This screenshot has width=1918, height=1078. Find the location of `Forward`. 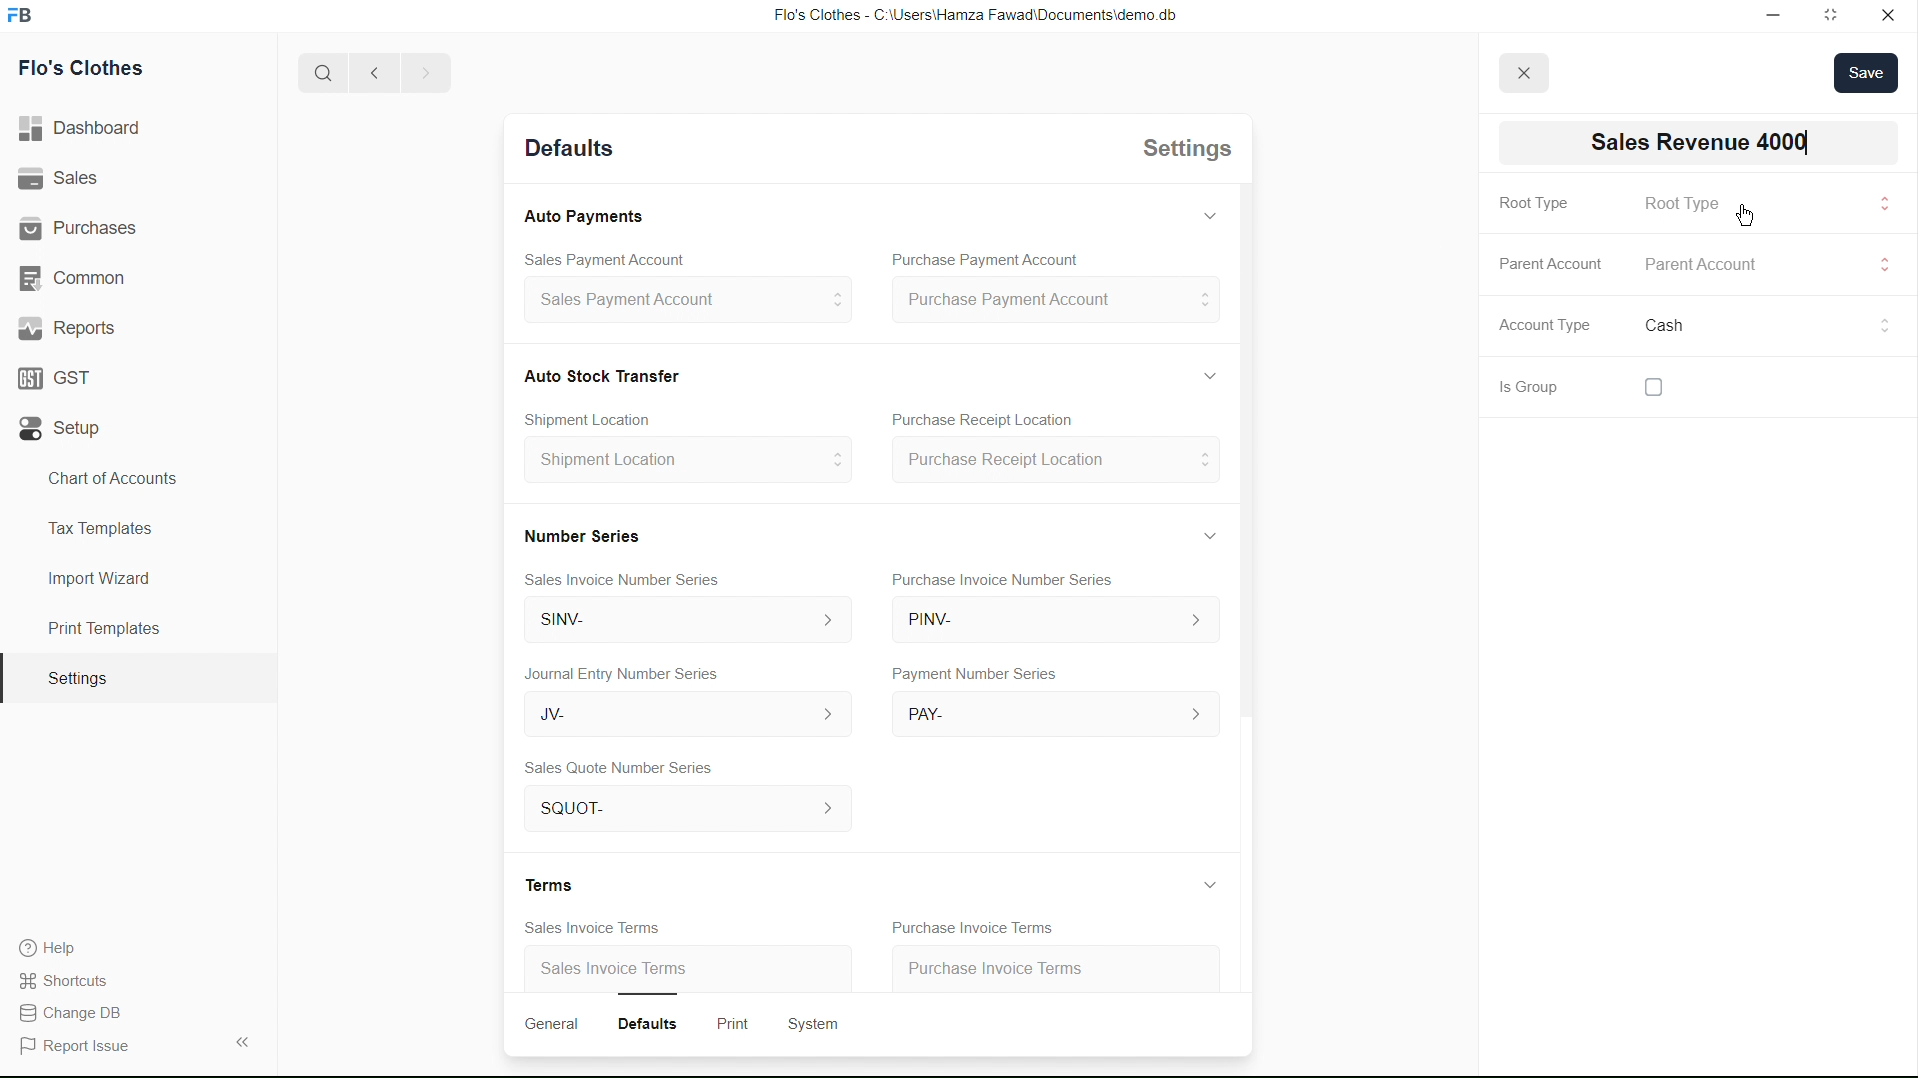

Forward is located at coordinates (425, 73).